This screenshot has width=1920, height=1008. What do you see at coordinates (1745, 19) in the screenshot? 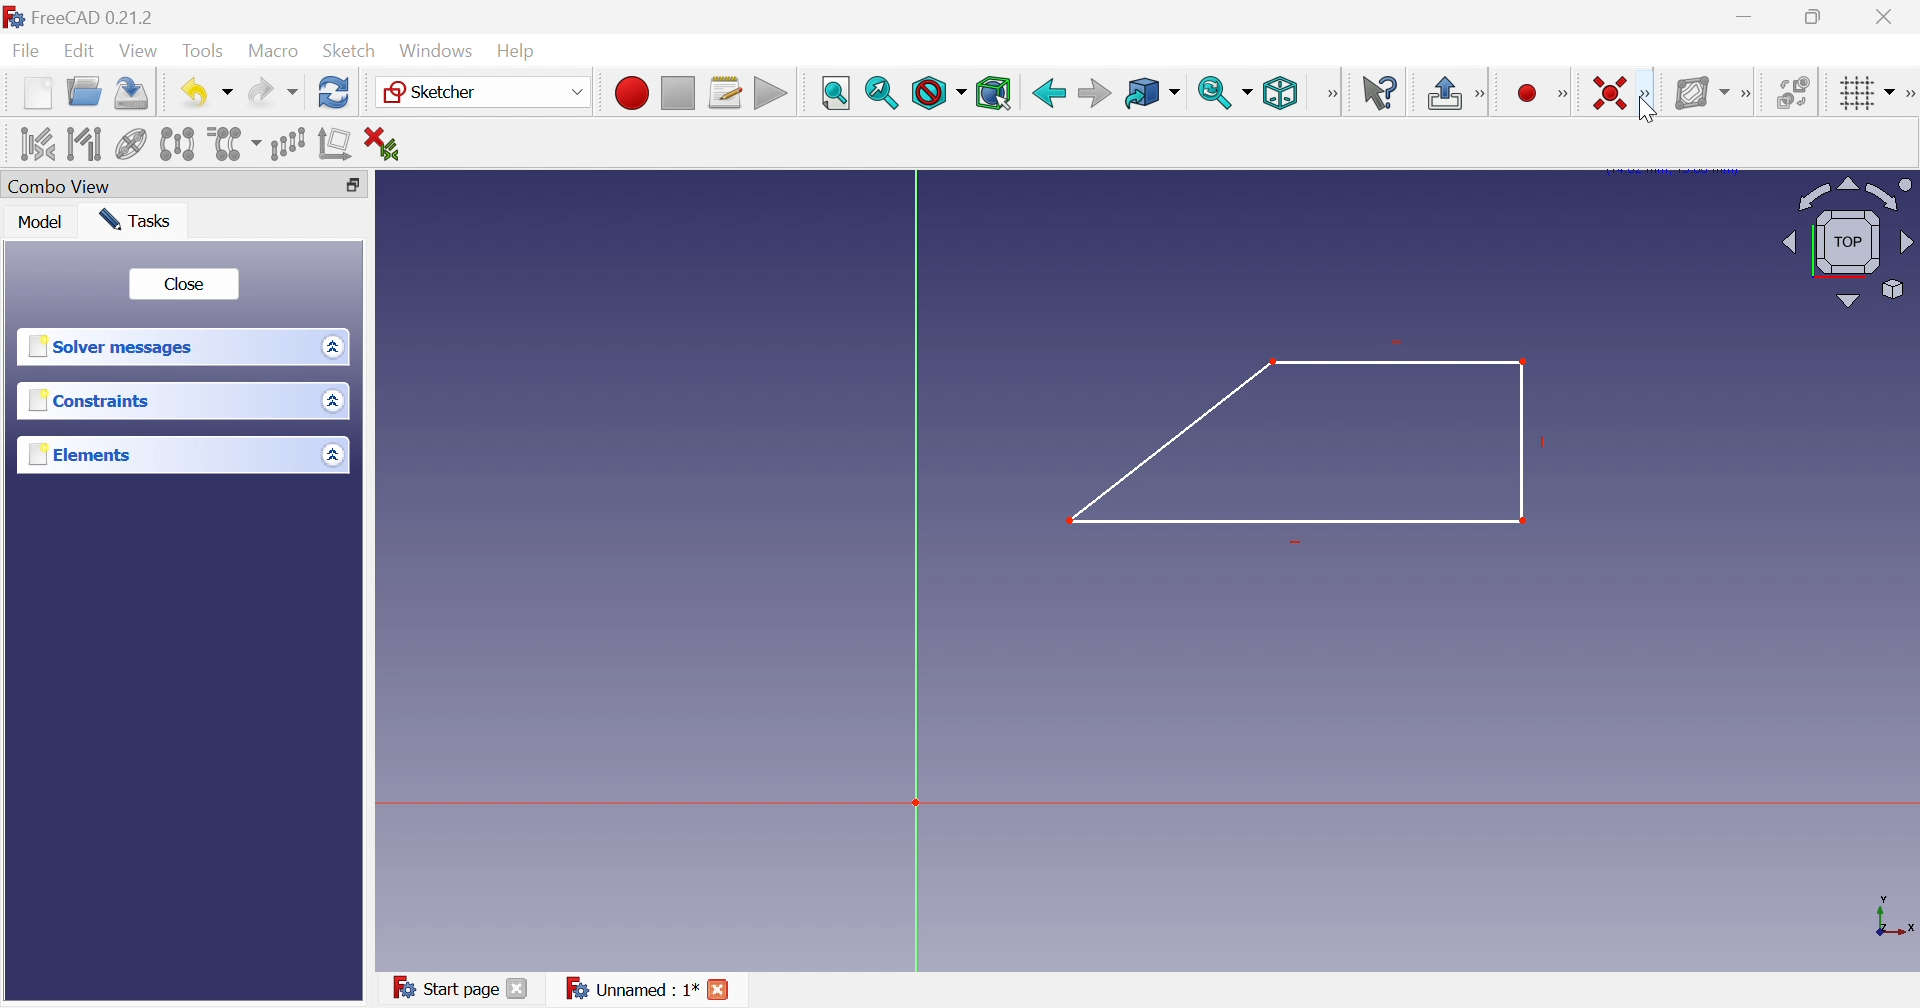
I see `Minimize` at bounding box center [1745, 19].